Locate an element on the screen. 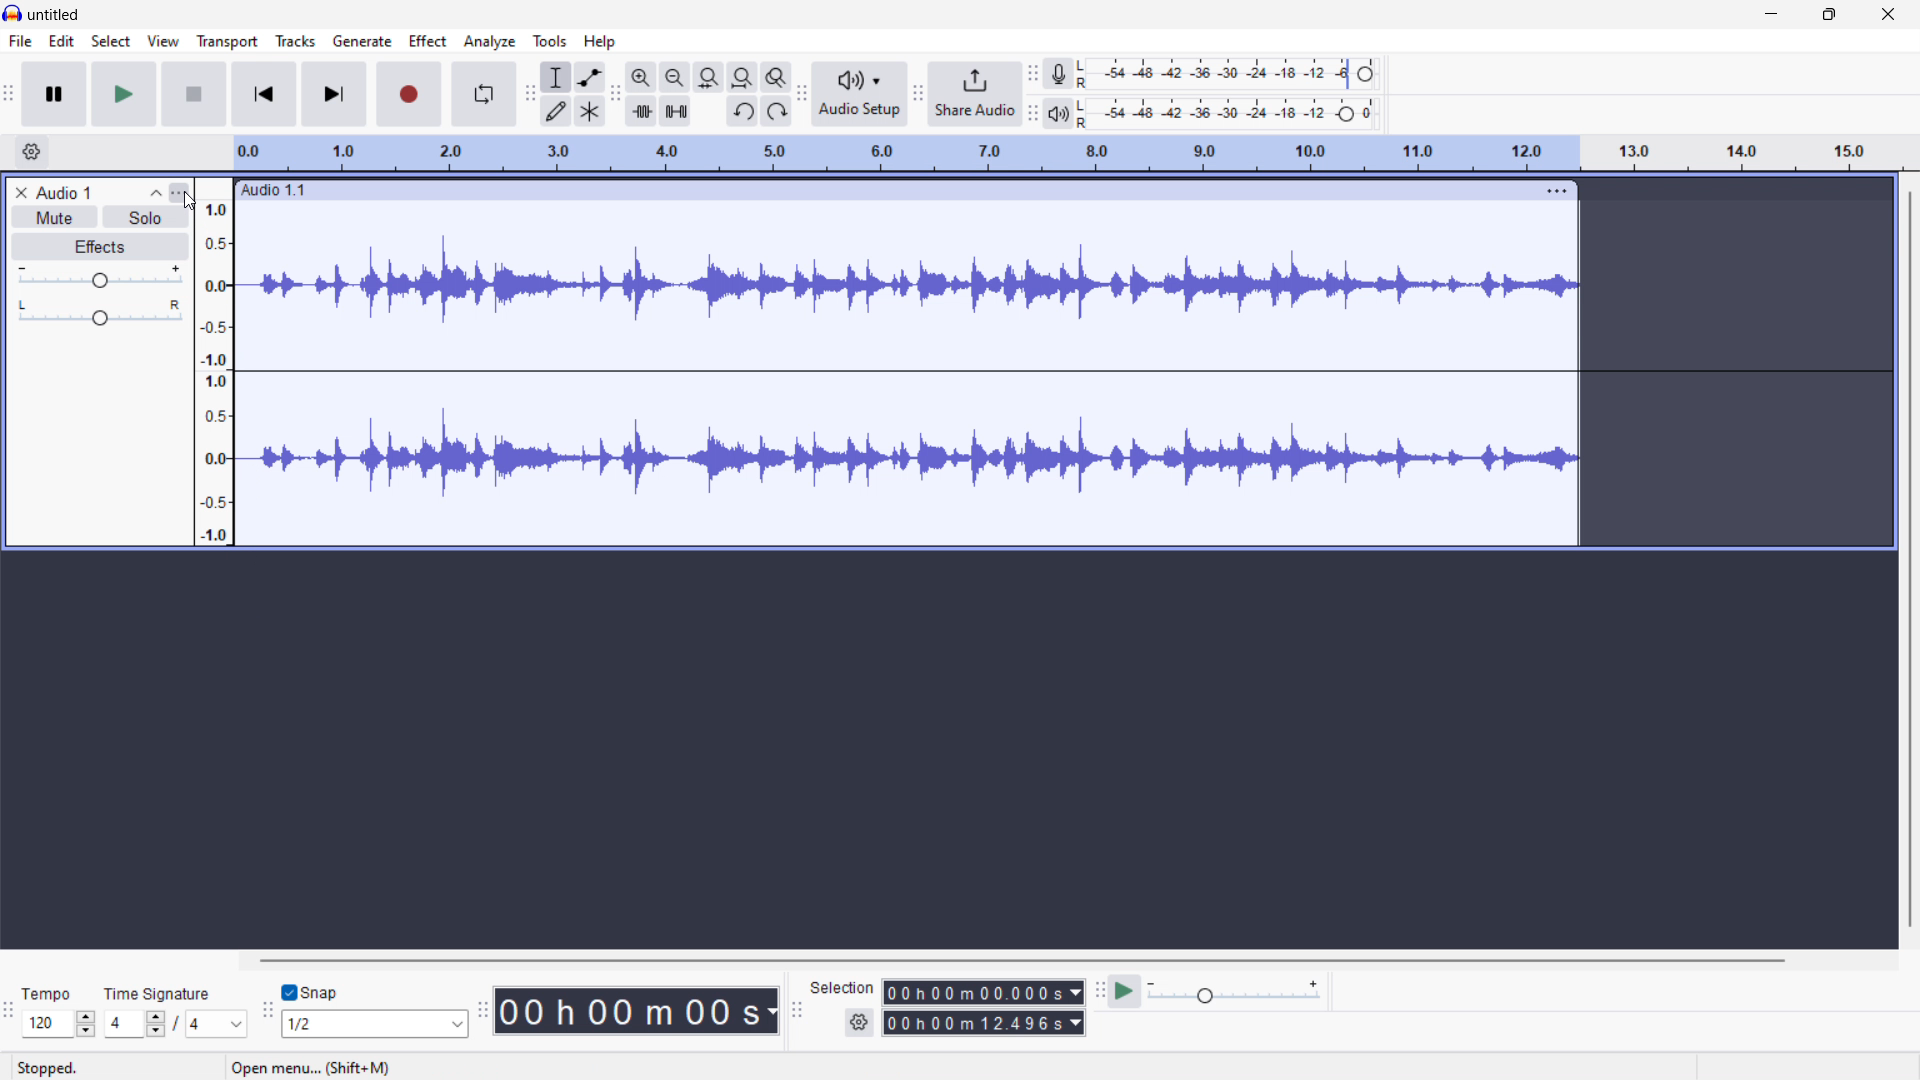 Image resolution: width=1920 pixels, height=1080 pixels. pan is located at coordinates (99, 314).